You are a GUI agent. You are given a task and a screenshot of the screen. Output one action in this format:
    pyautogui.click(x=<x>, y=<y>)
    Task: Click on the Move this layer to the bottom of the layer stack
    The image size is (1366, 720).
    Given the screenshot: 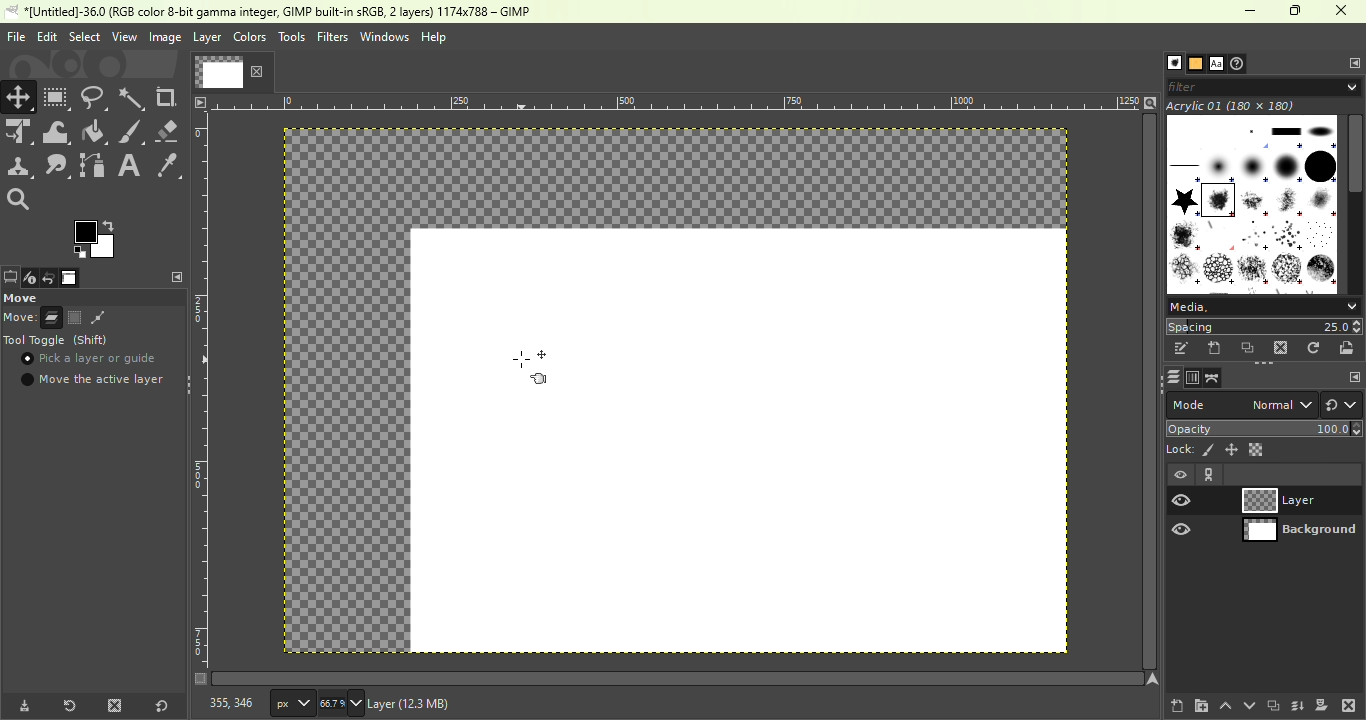 What is the action you would take?
    pyautogui.click(x=1247, y=705)
    